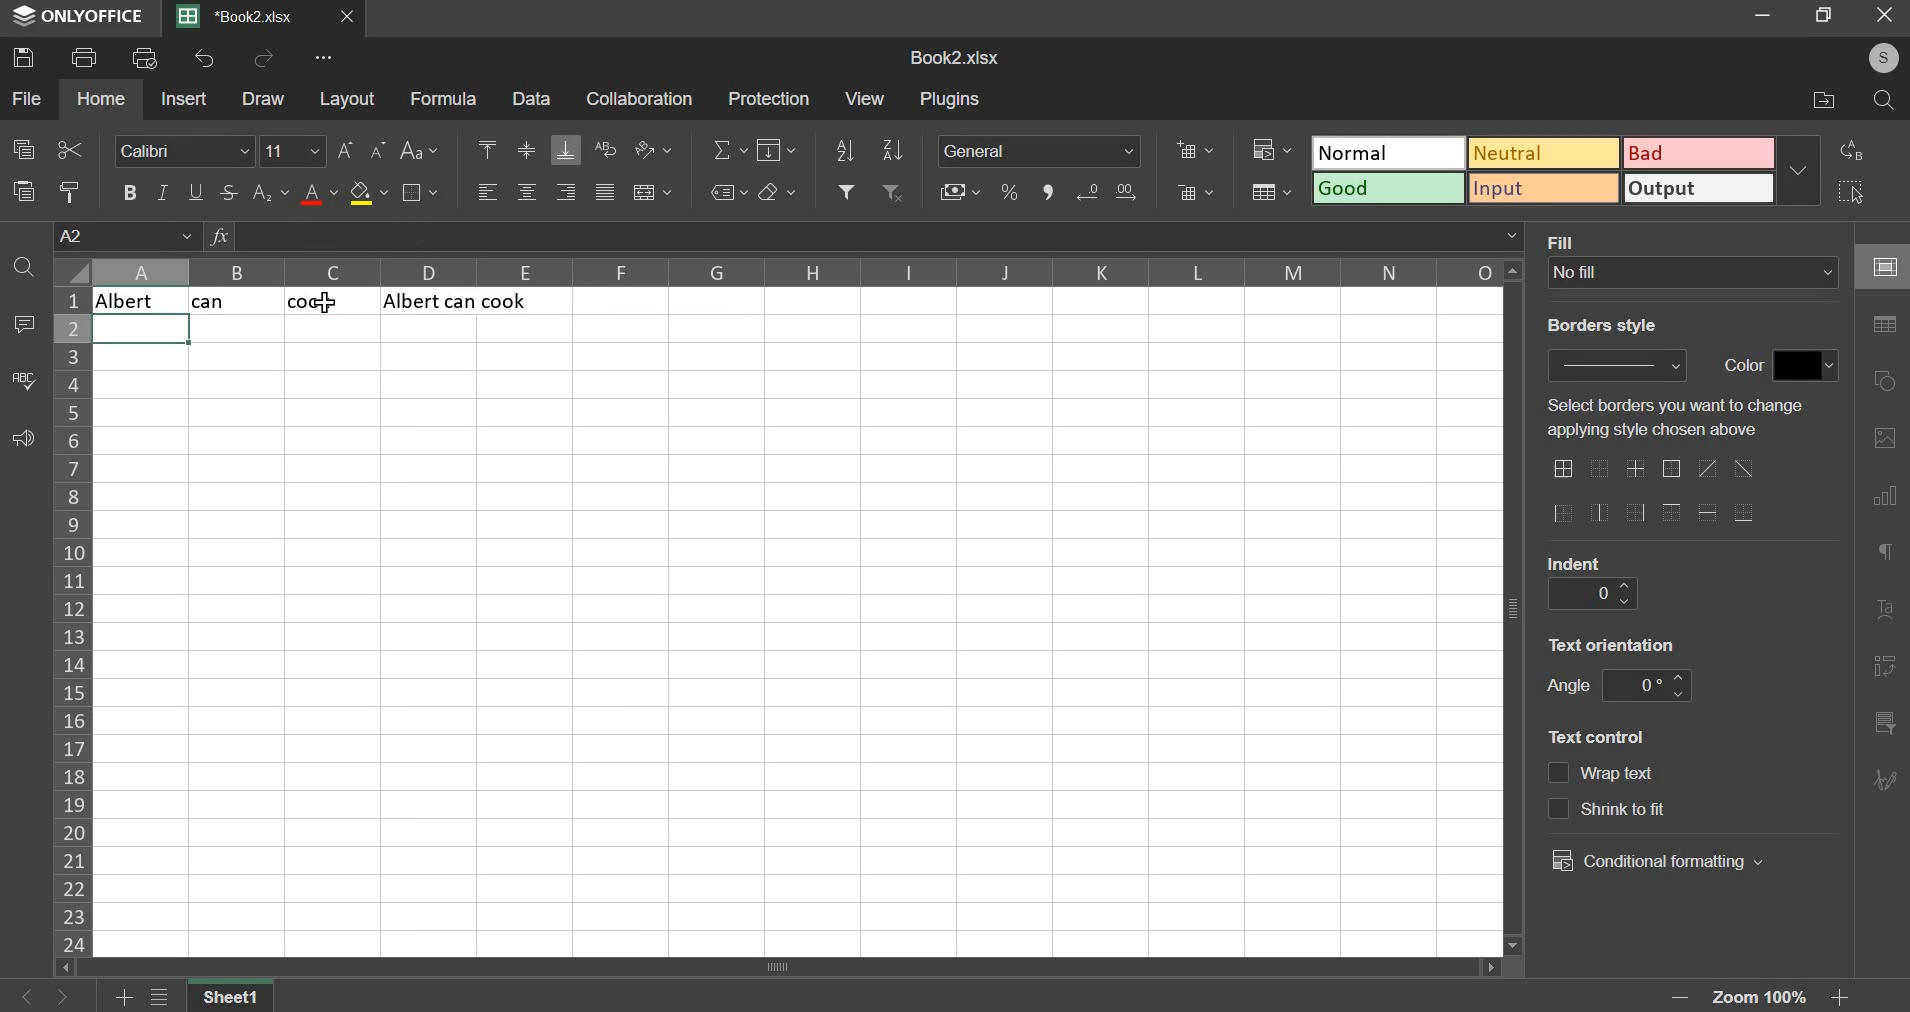 The image size is (1910, 1012). Describe the element at coordinates (264, 100) in the screenshot. I see `draw` at that location.